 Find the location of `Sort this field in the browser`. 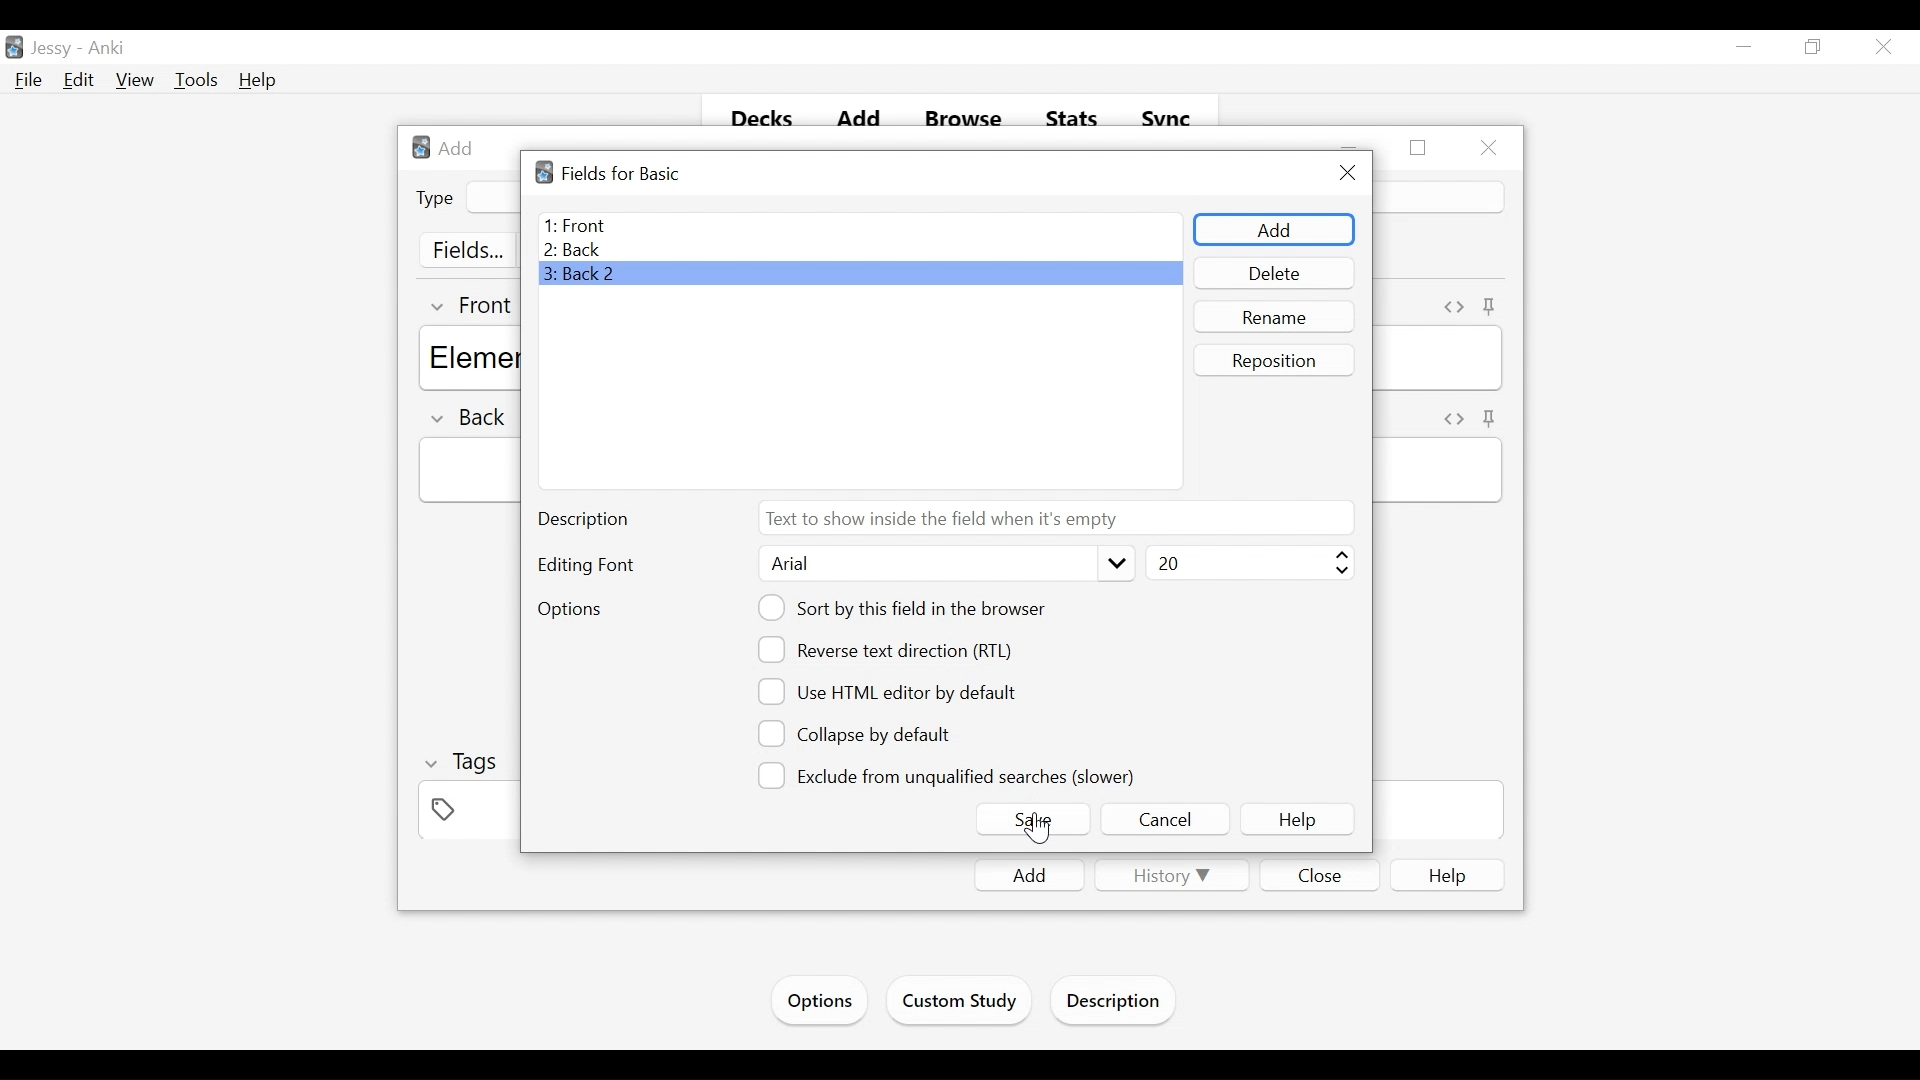

Sort this field in the browser is located at coordinates (905, 608).